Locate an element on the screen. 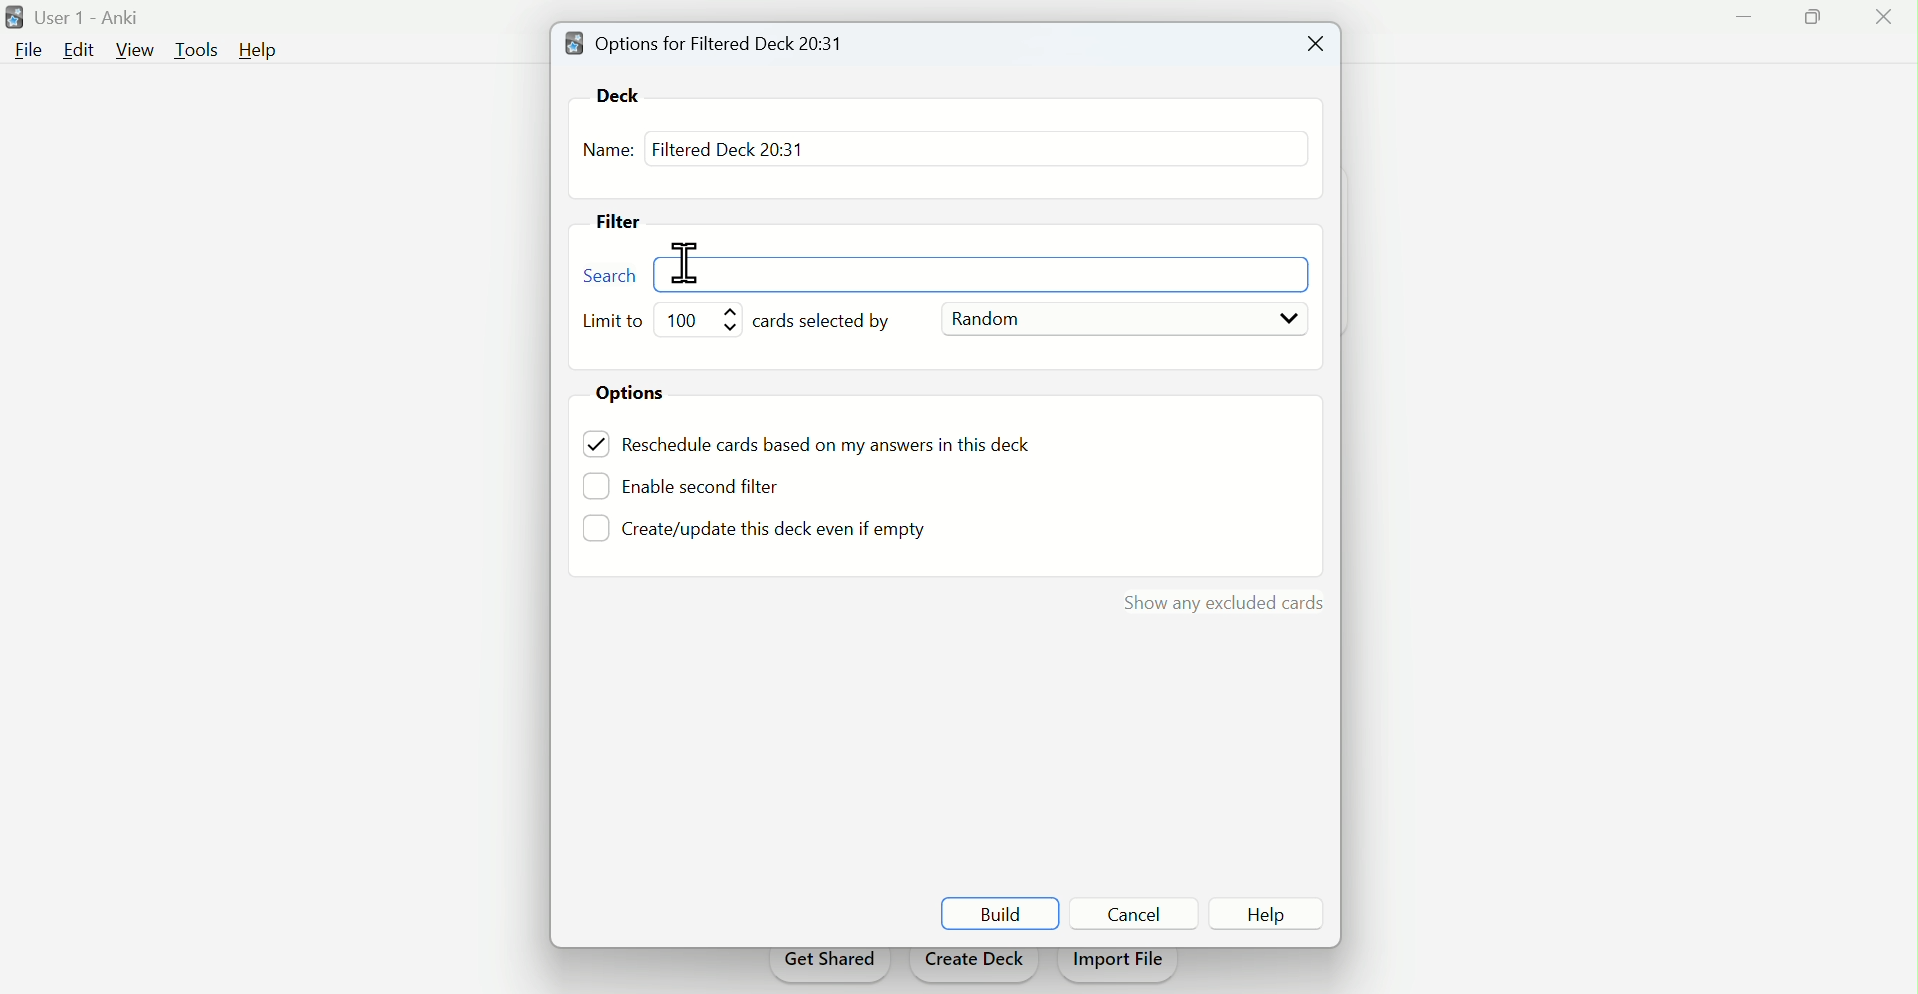 This screenshot has width=1918, height=994. Dek is located at coordinates (626, 94).